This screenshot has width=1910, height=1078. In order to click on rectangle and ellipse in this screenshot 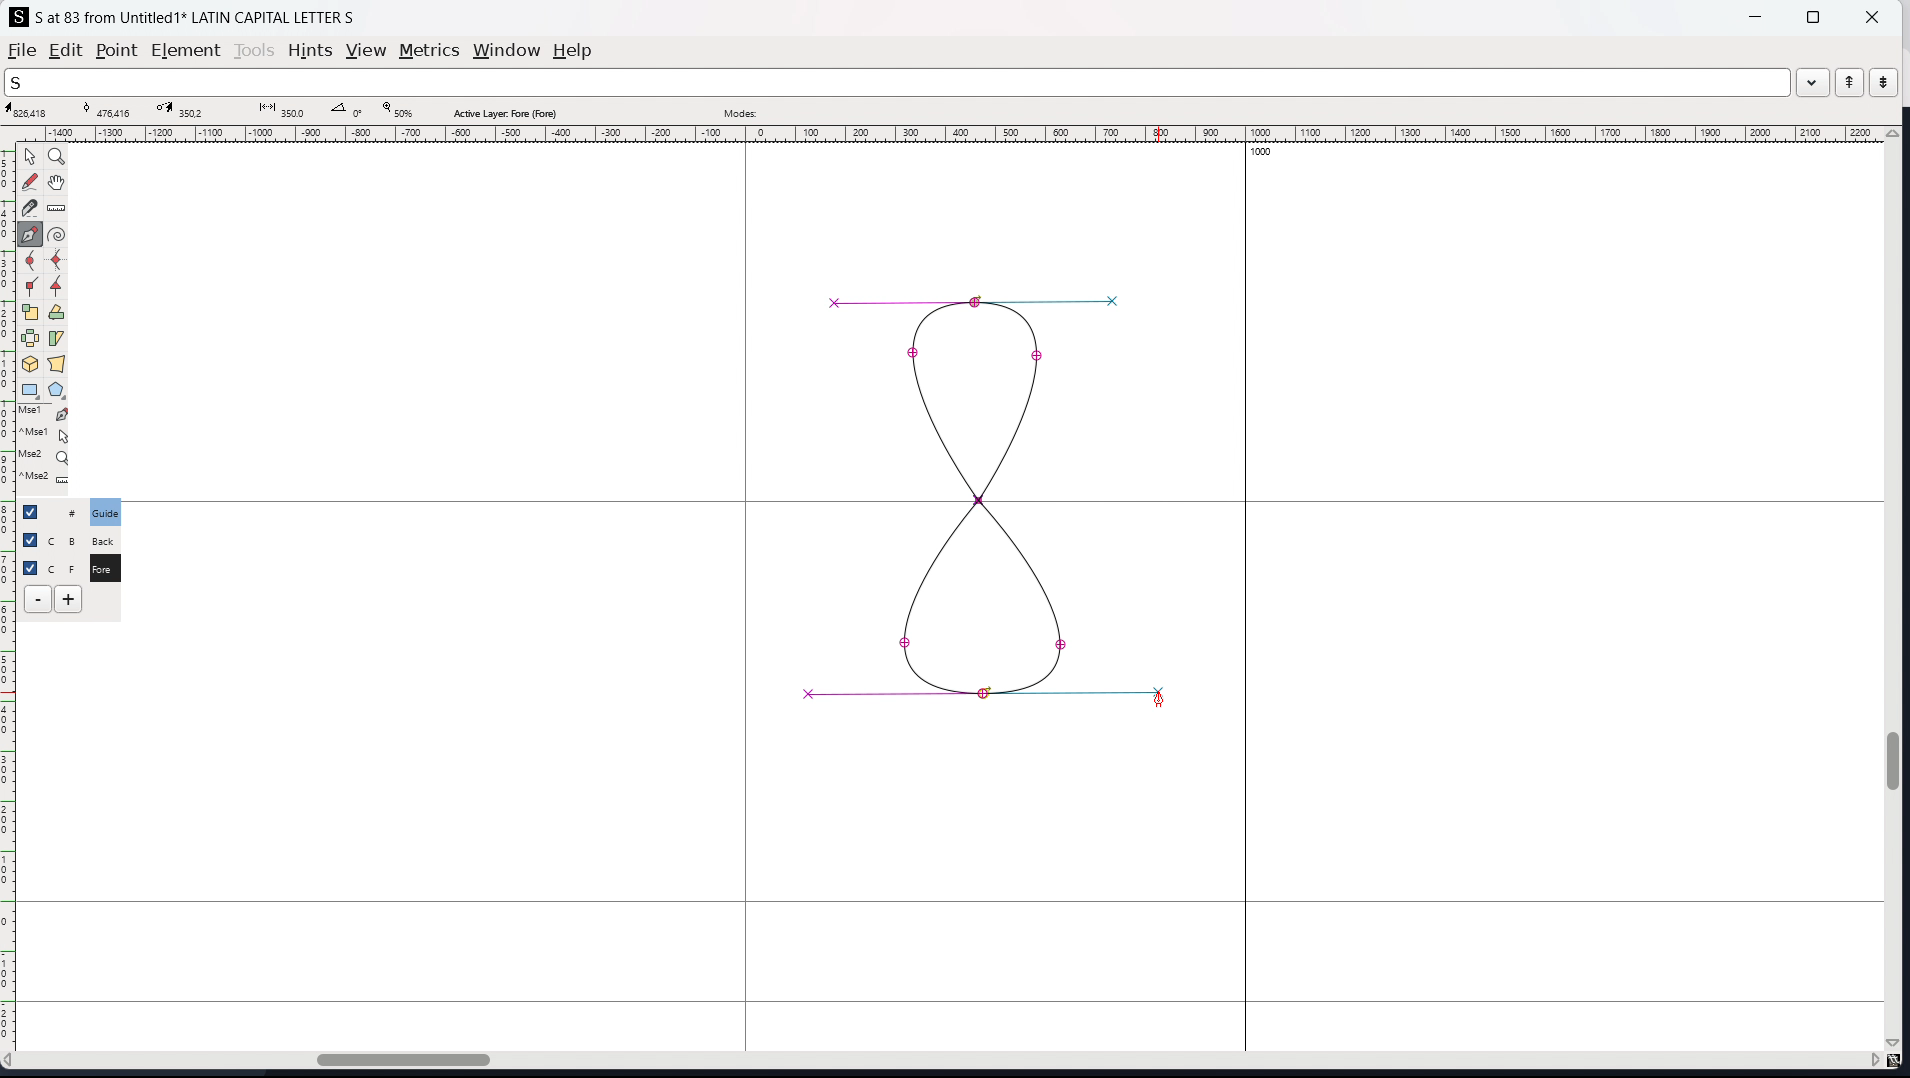, I will do `click(31, 391)`.